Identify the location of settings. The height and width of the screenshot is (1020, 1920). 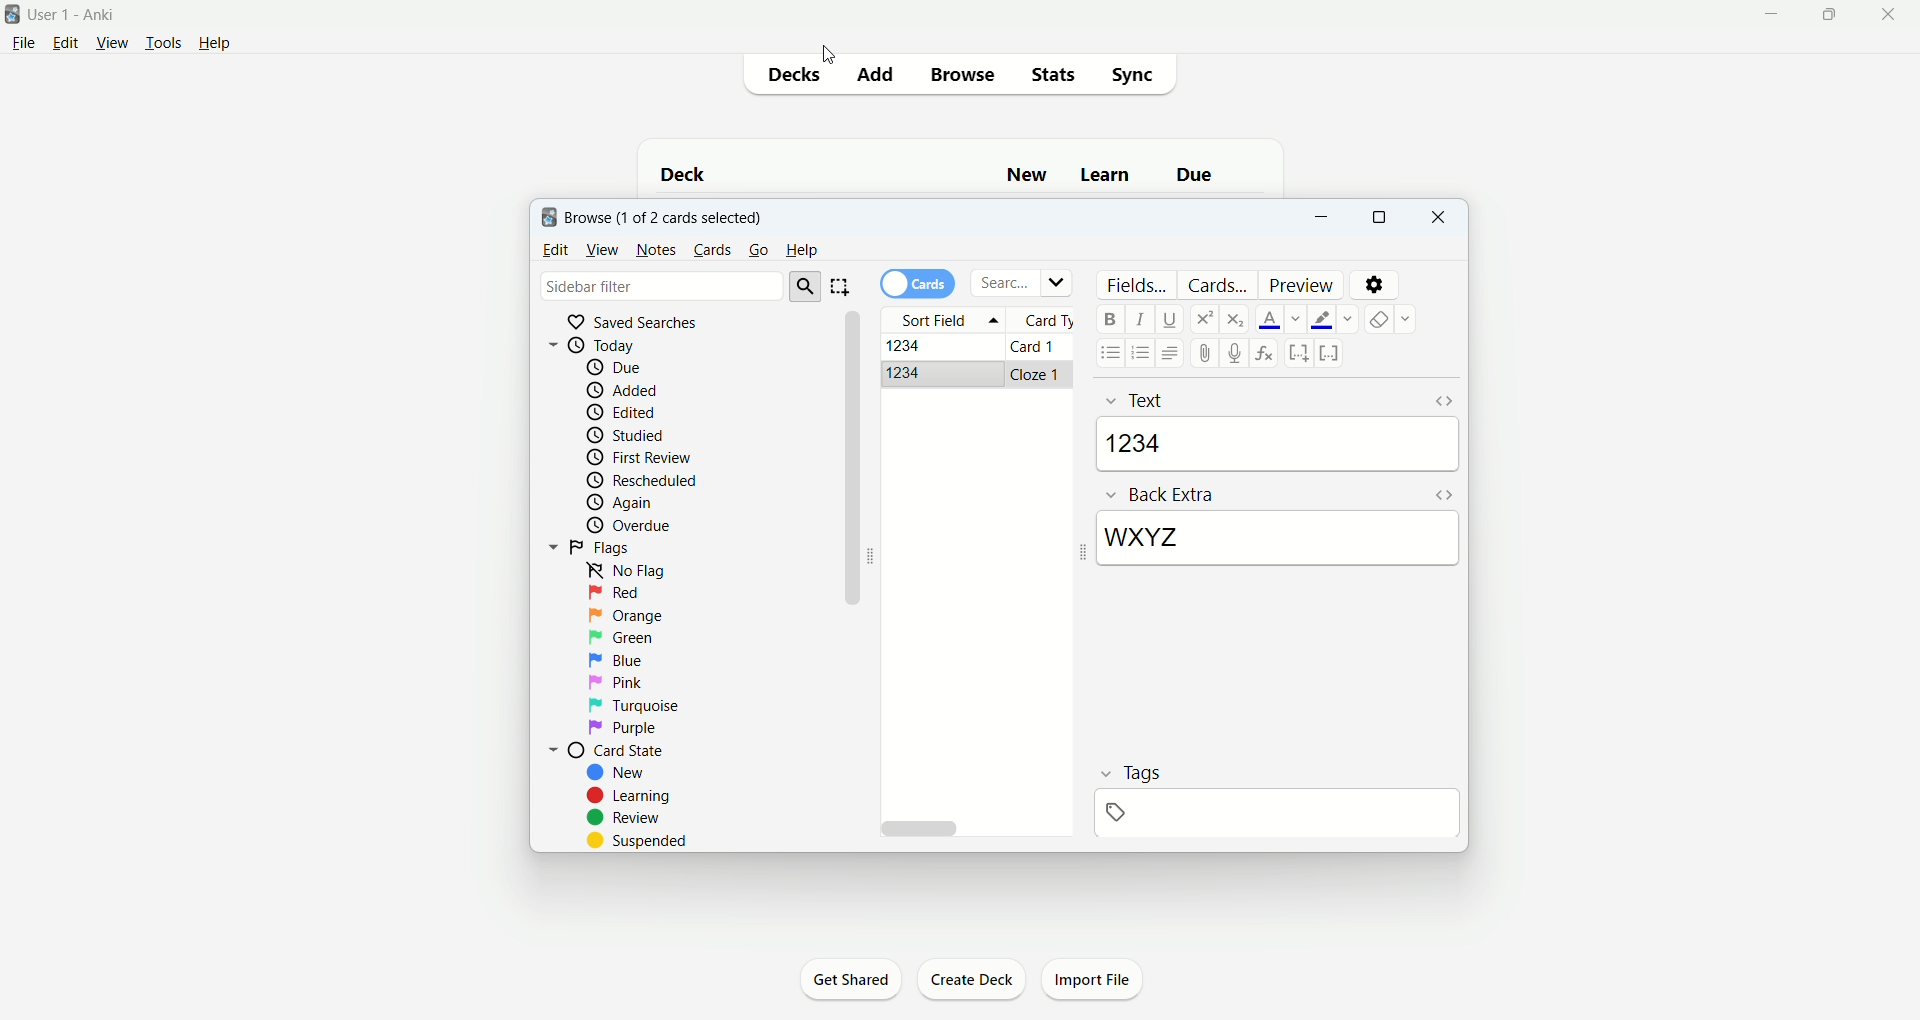
(1372, 283).